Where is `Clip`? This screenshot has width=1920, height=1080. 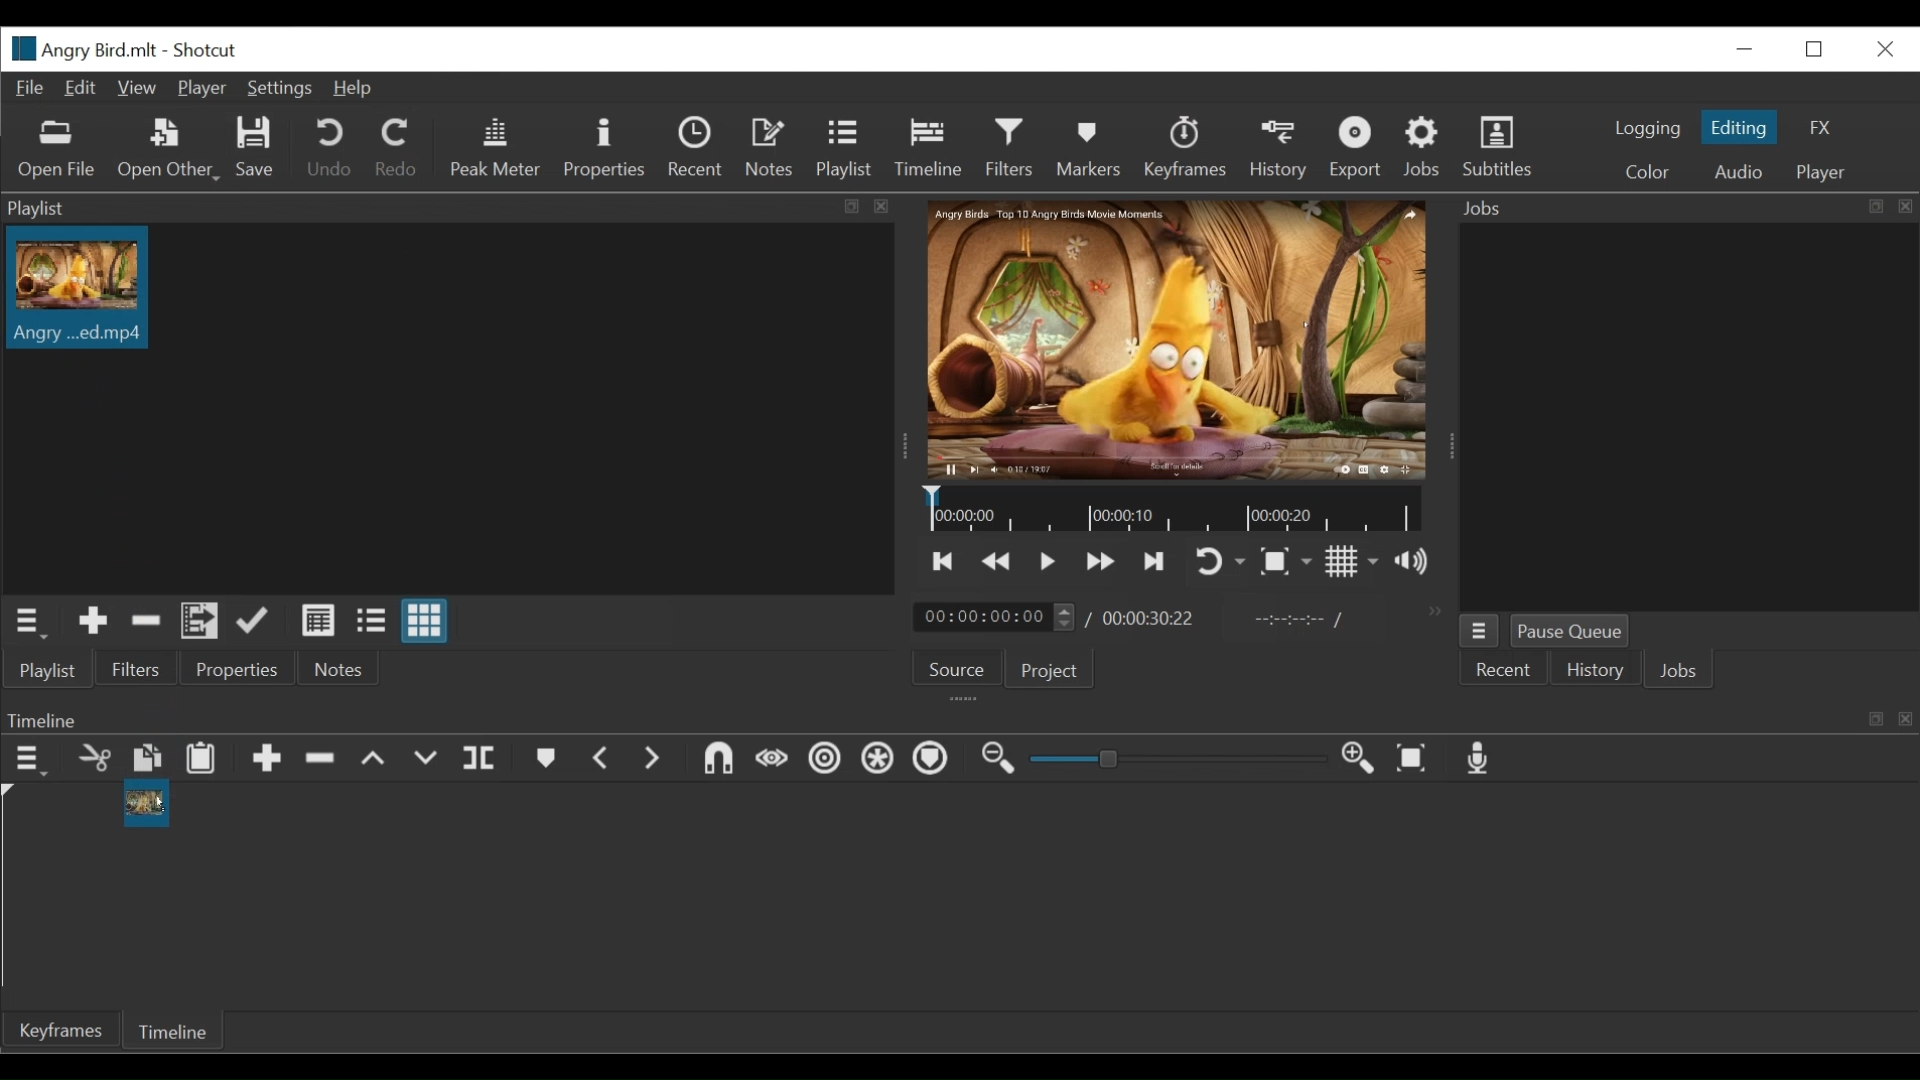 Clip is located at coordinates (147, 805).